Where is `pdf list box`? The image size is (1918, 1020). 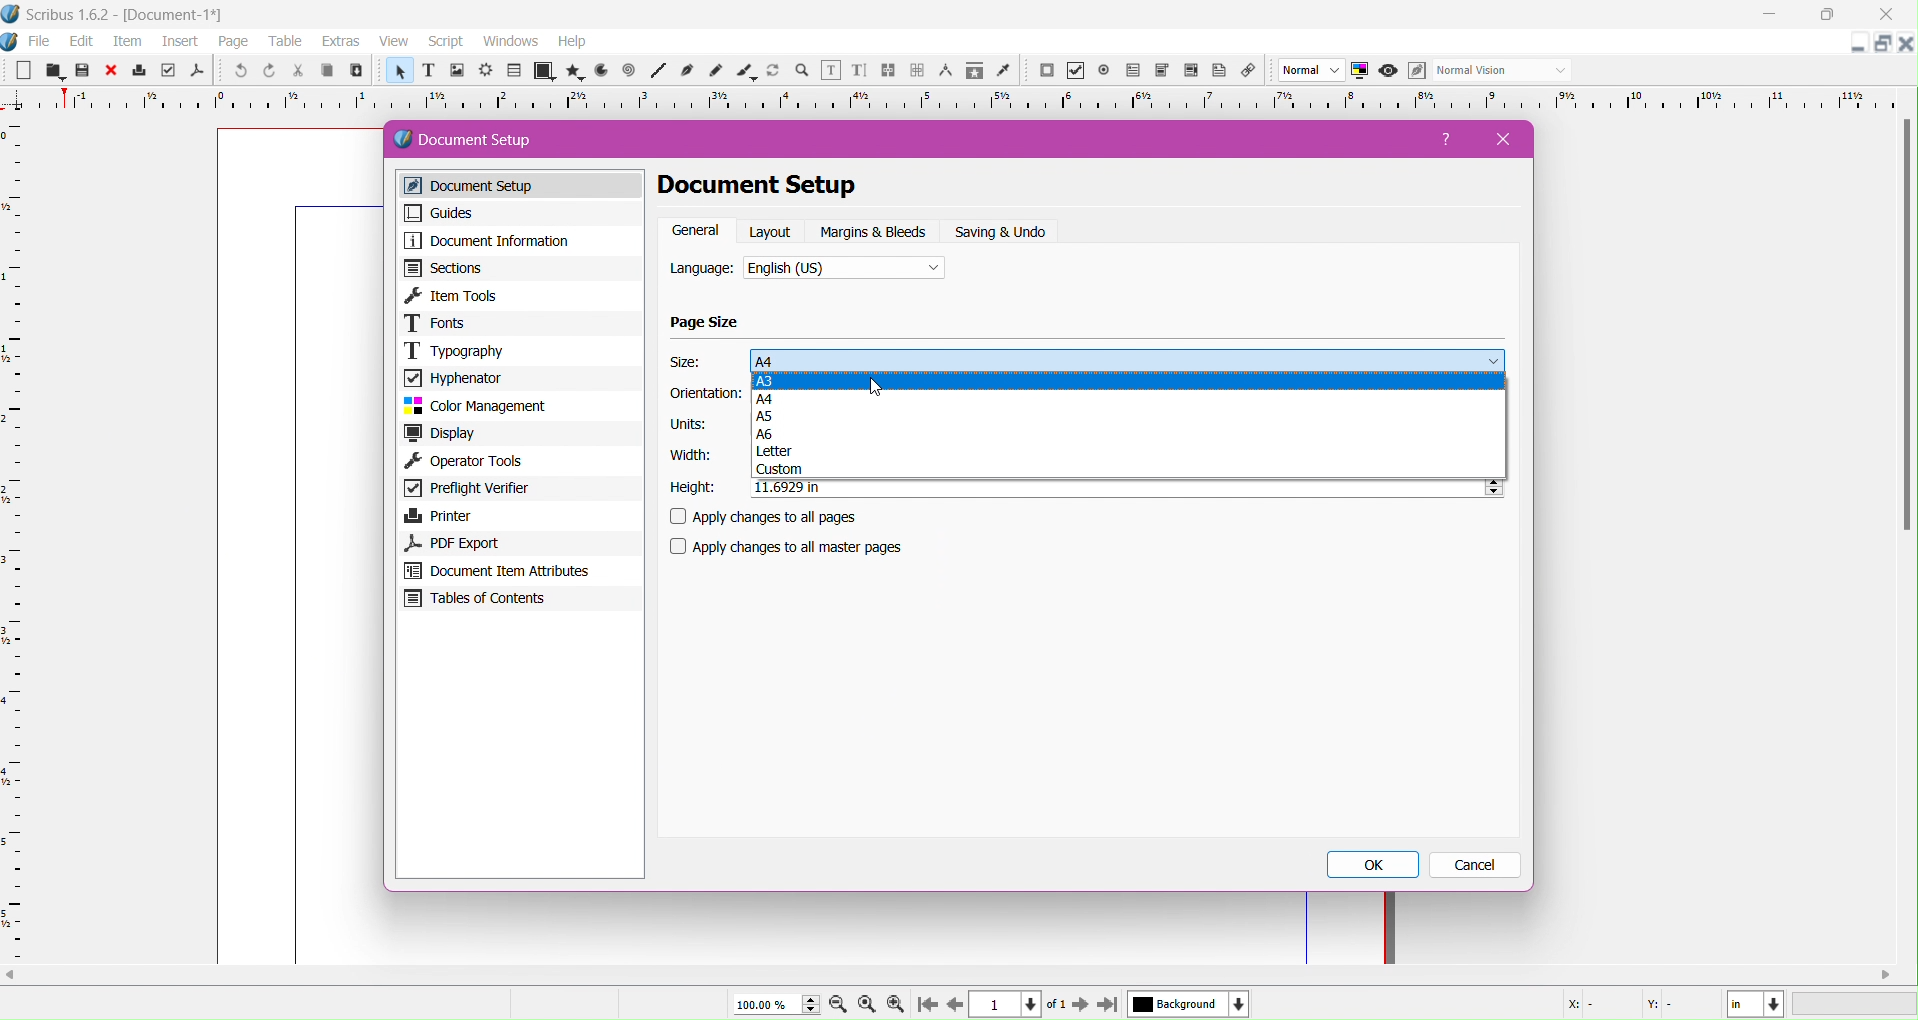 pdf list box is located at coordinates (1162, 71).